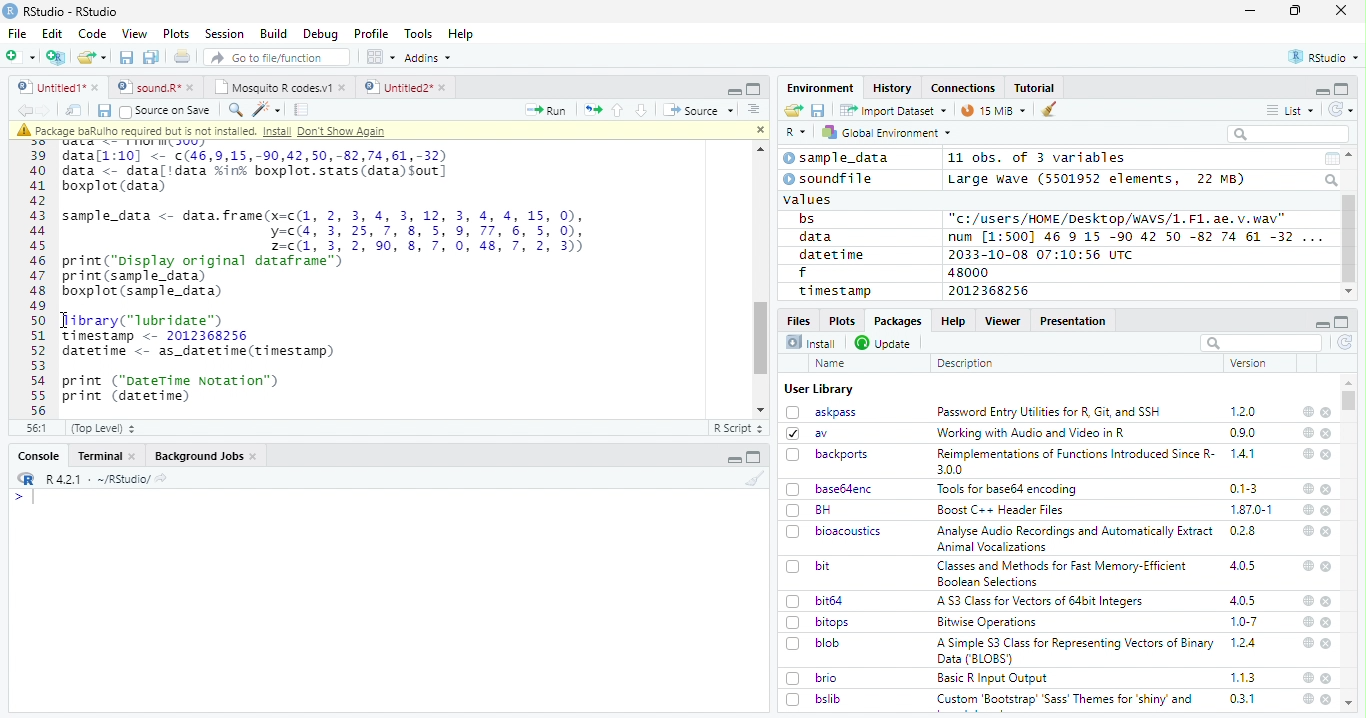 Image resolution: width=1366 pixels, height=718 pixels. What do you see at coordinates (1074, 461) in the screenshot?
I see `Reimplementations of Functions Introduced Since R-
300` at bounding box center [1074, 461].